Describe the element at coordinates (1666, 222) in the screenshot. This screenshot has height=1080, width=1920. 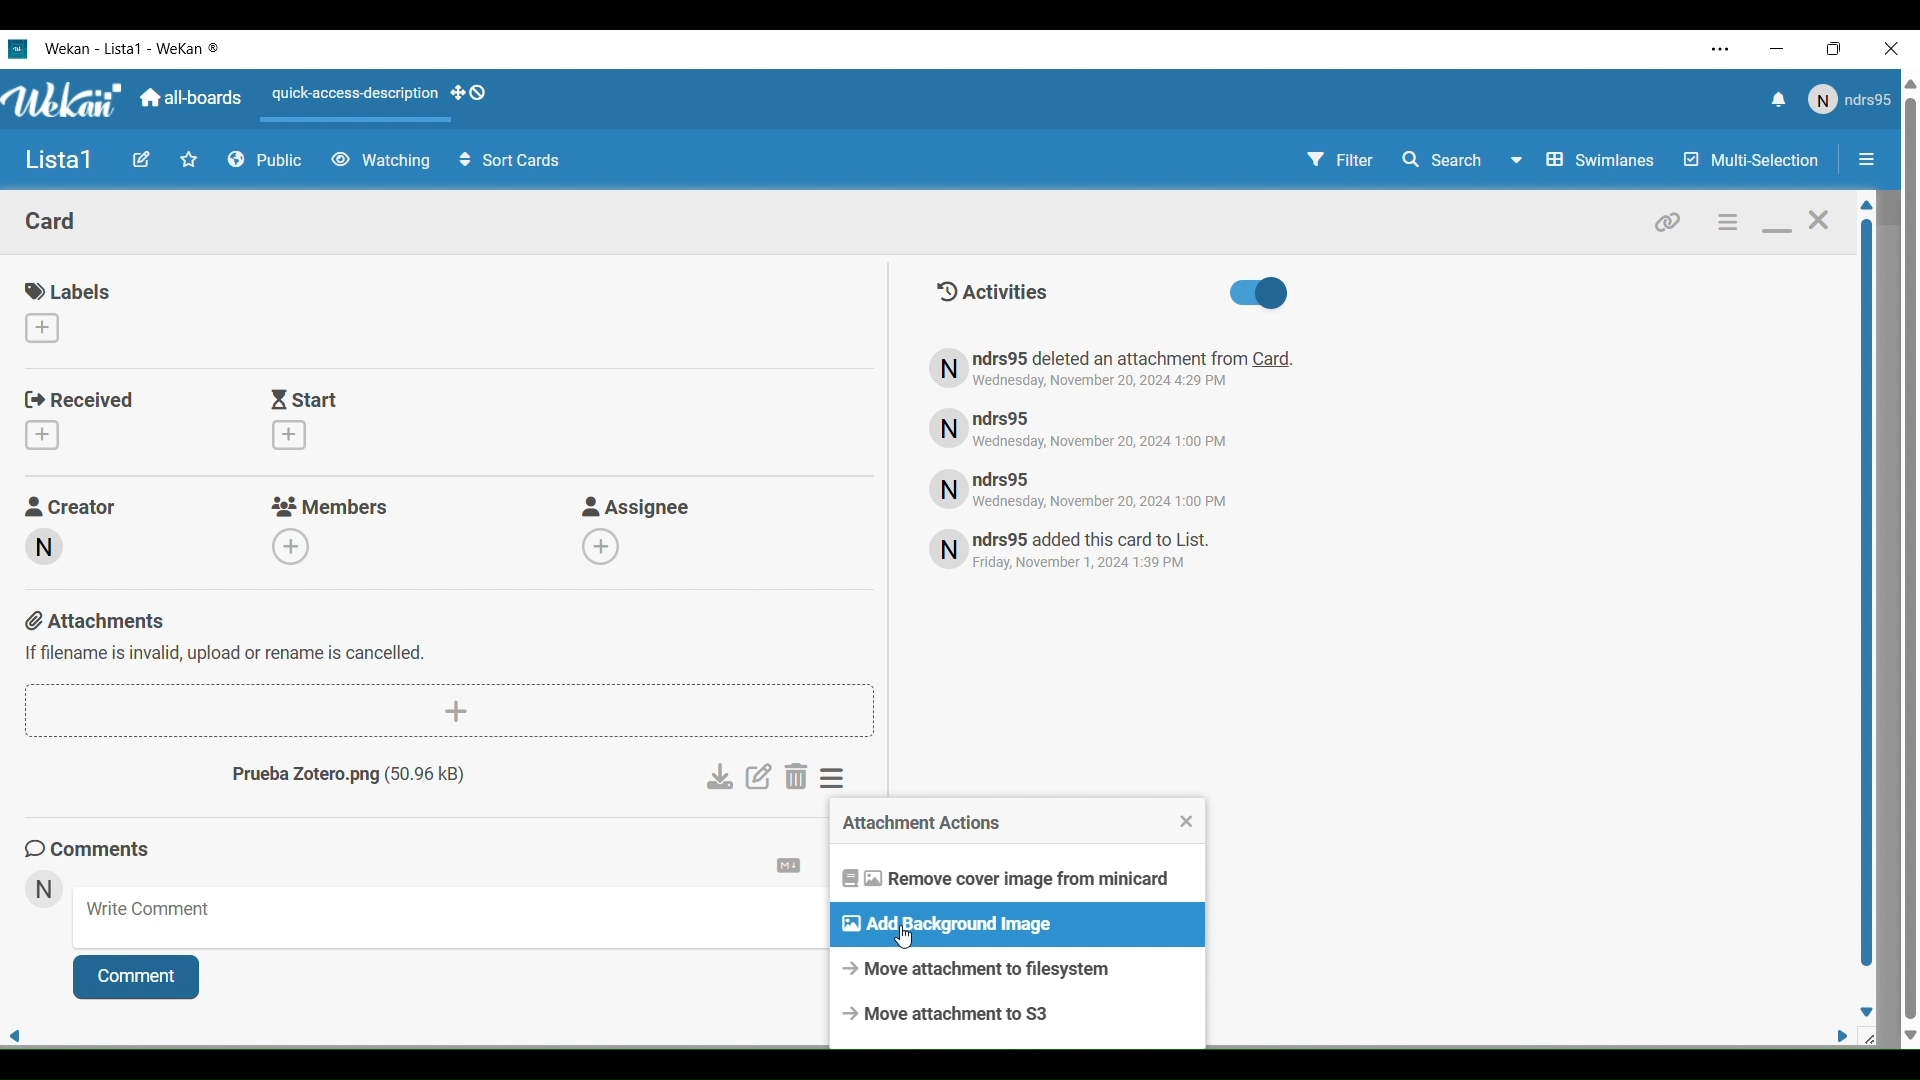
I see `Link` at that location.